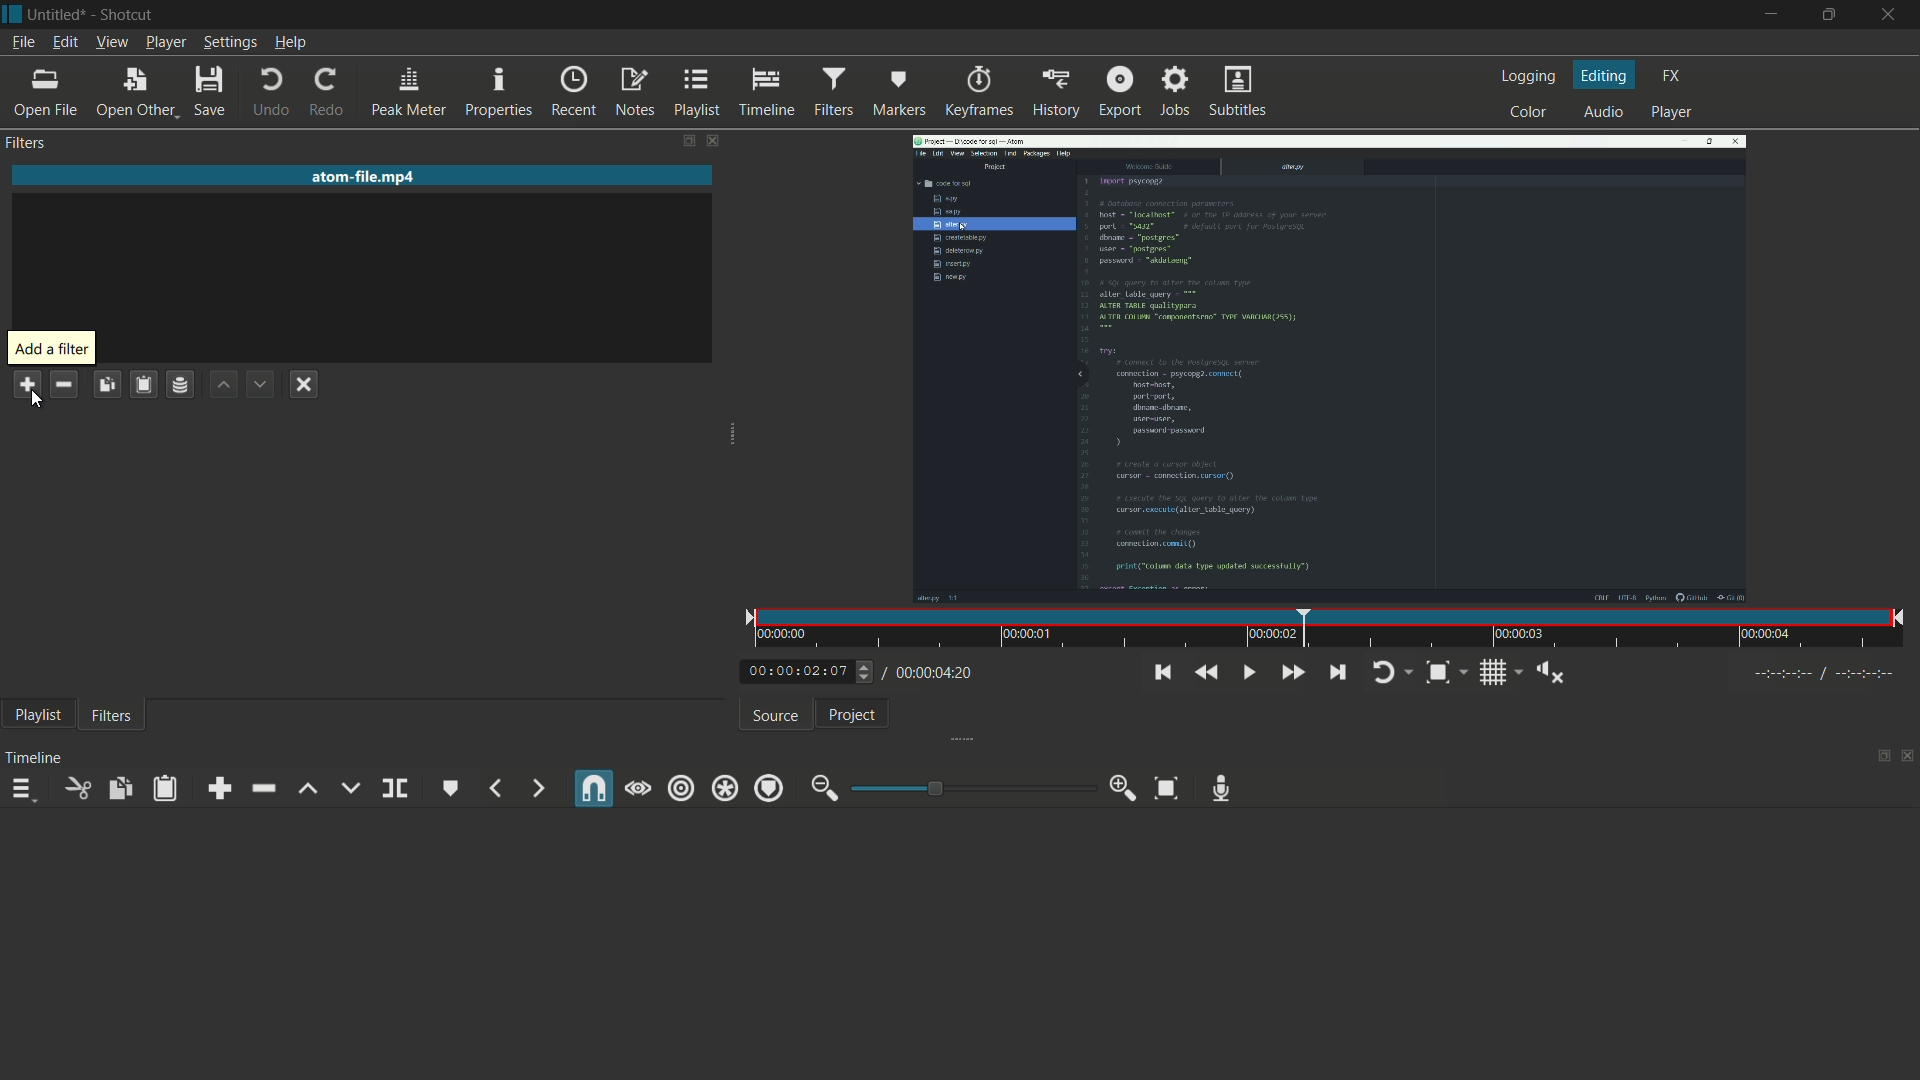 The image size is (1920, 1080). What do you see at coordinates (26, 142) in the screenshot?
I see `filters` at bounding box center [26, 142].